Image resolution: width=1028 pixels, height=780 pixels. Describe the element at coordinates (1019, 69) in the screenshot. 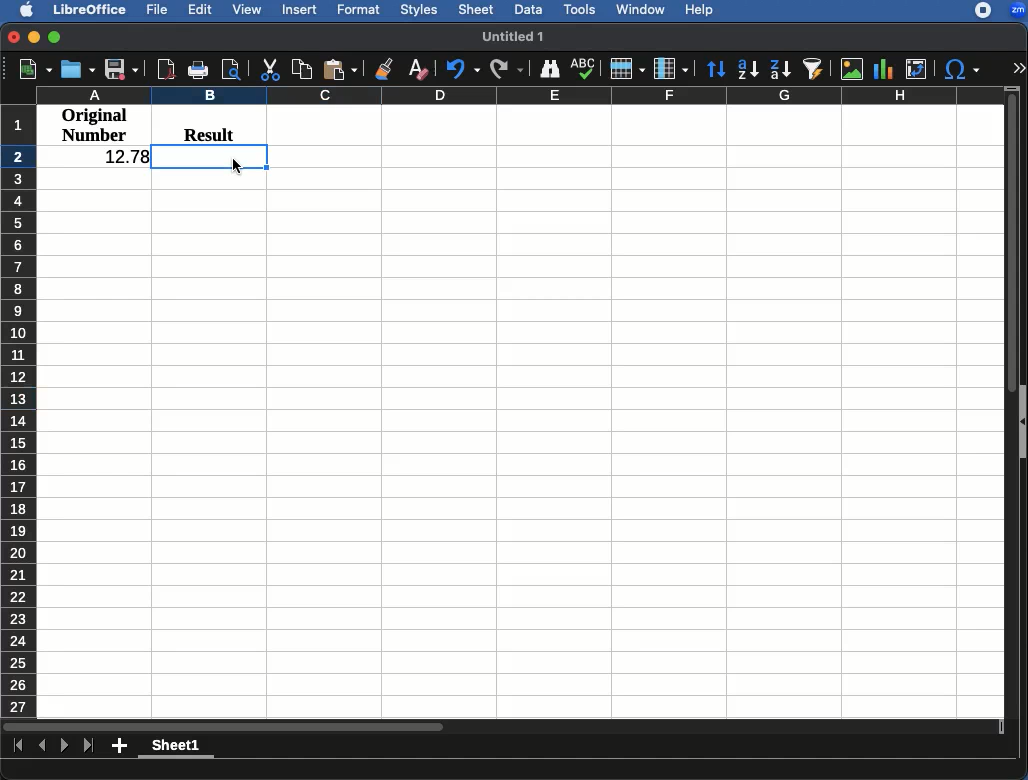

I see `Expand` at that location.